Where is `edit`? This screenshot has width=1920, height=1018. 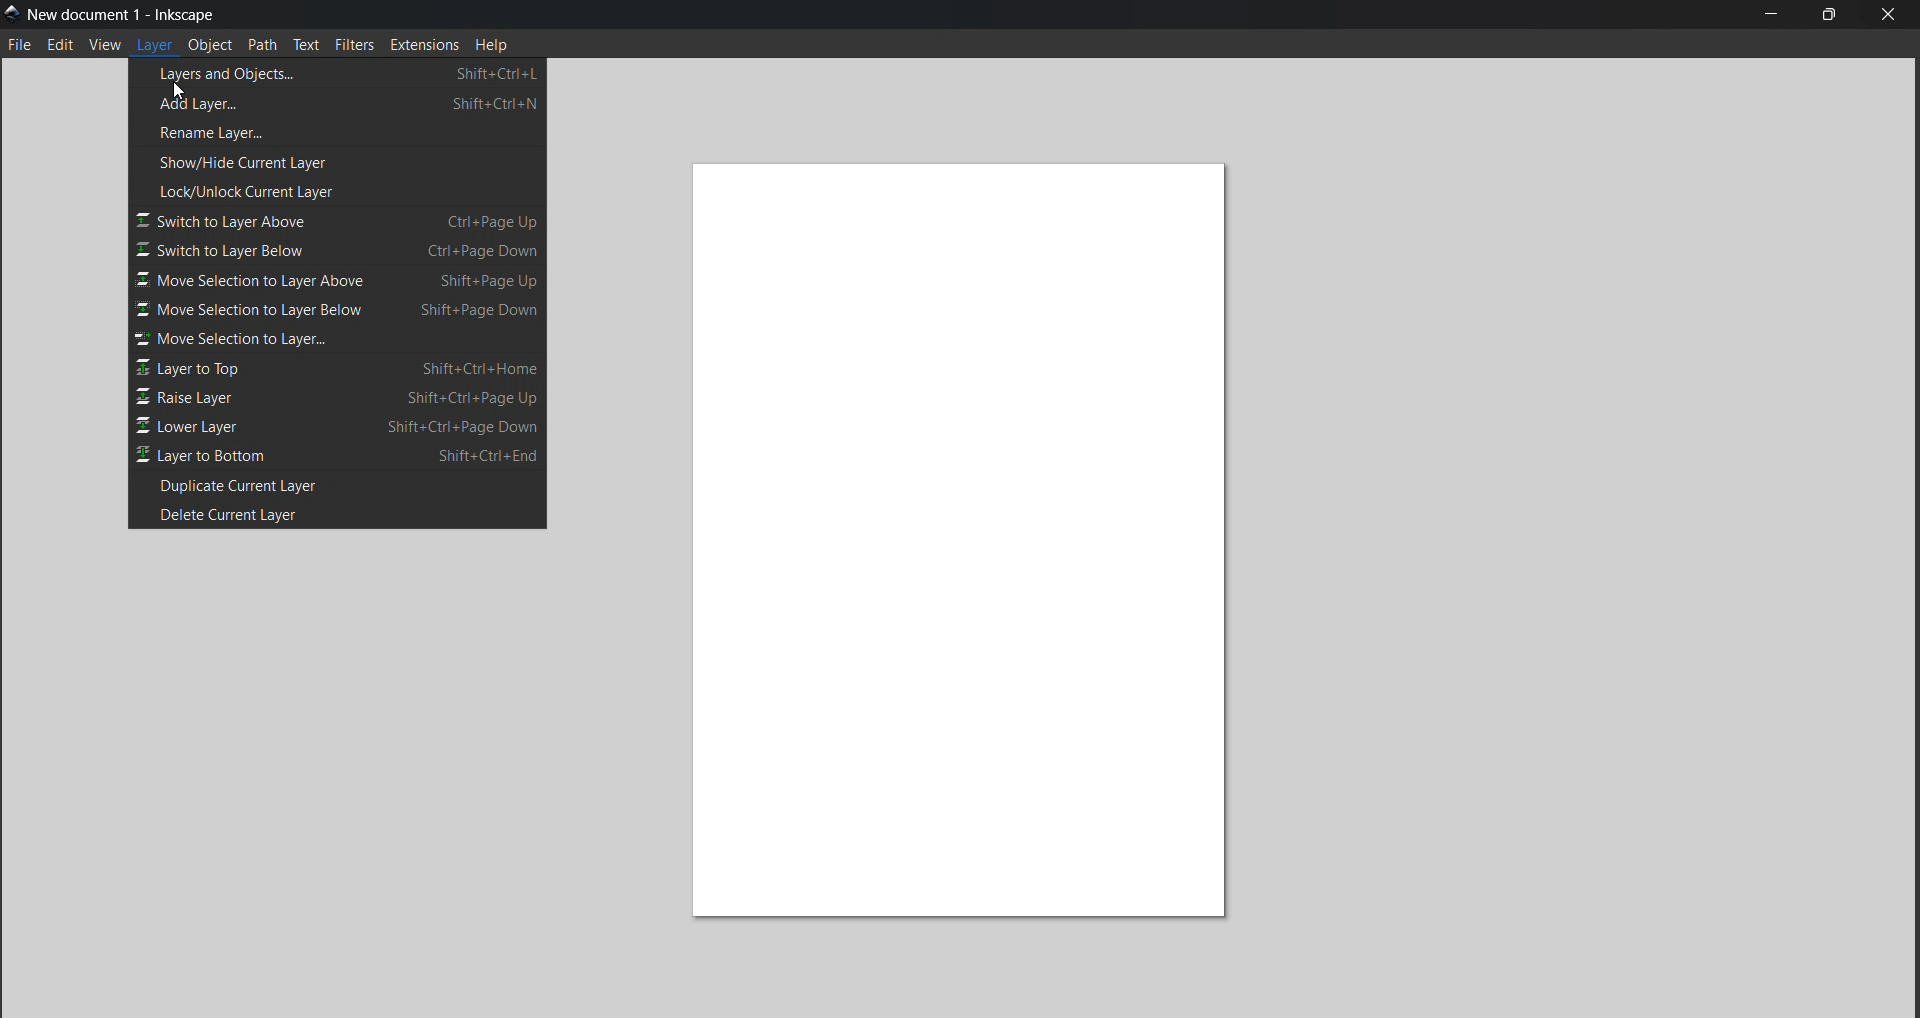 edit is located at coordinates (59, 46).